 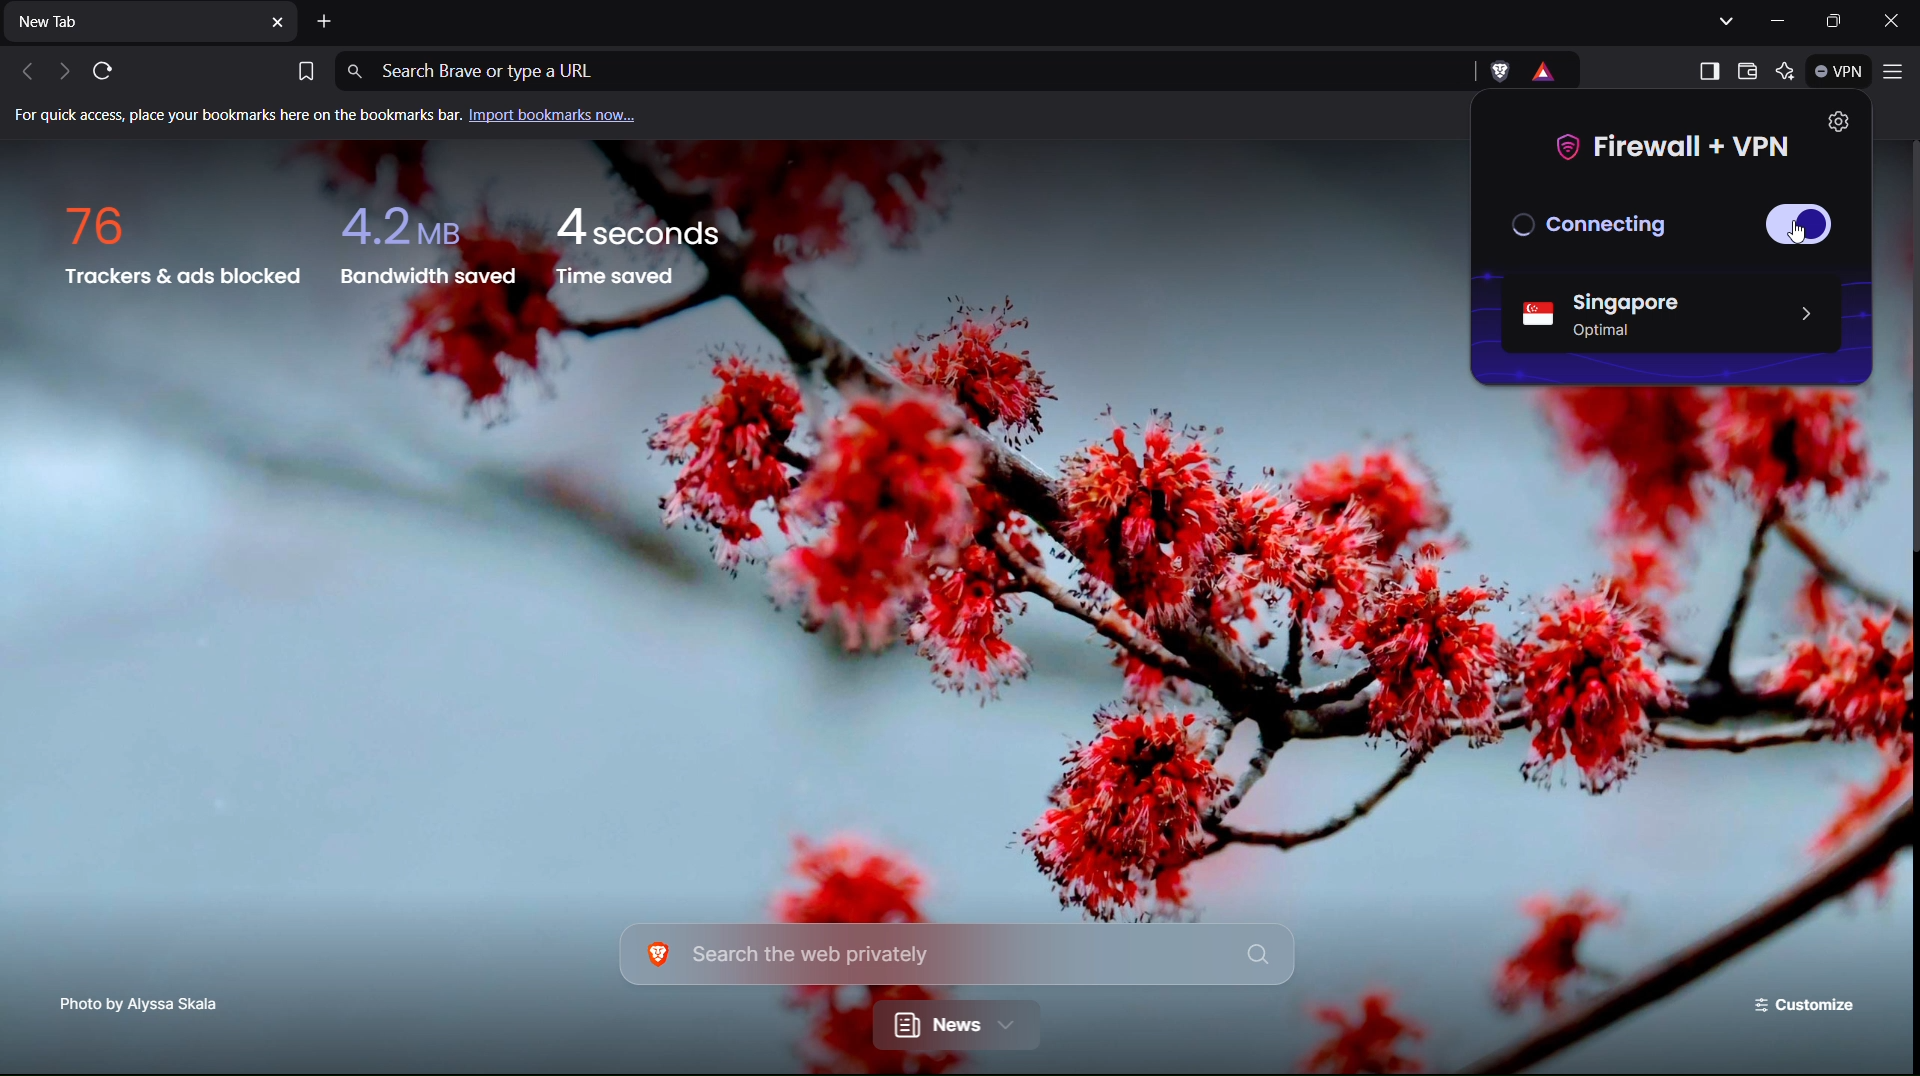 What do you see at coordinates (1798, 235) in the screenshot?
I see `` at bounding box center [1798, 235].